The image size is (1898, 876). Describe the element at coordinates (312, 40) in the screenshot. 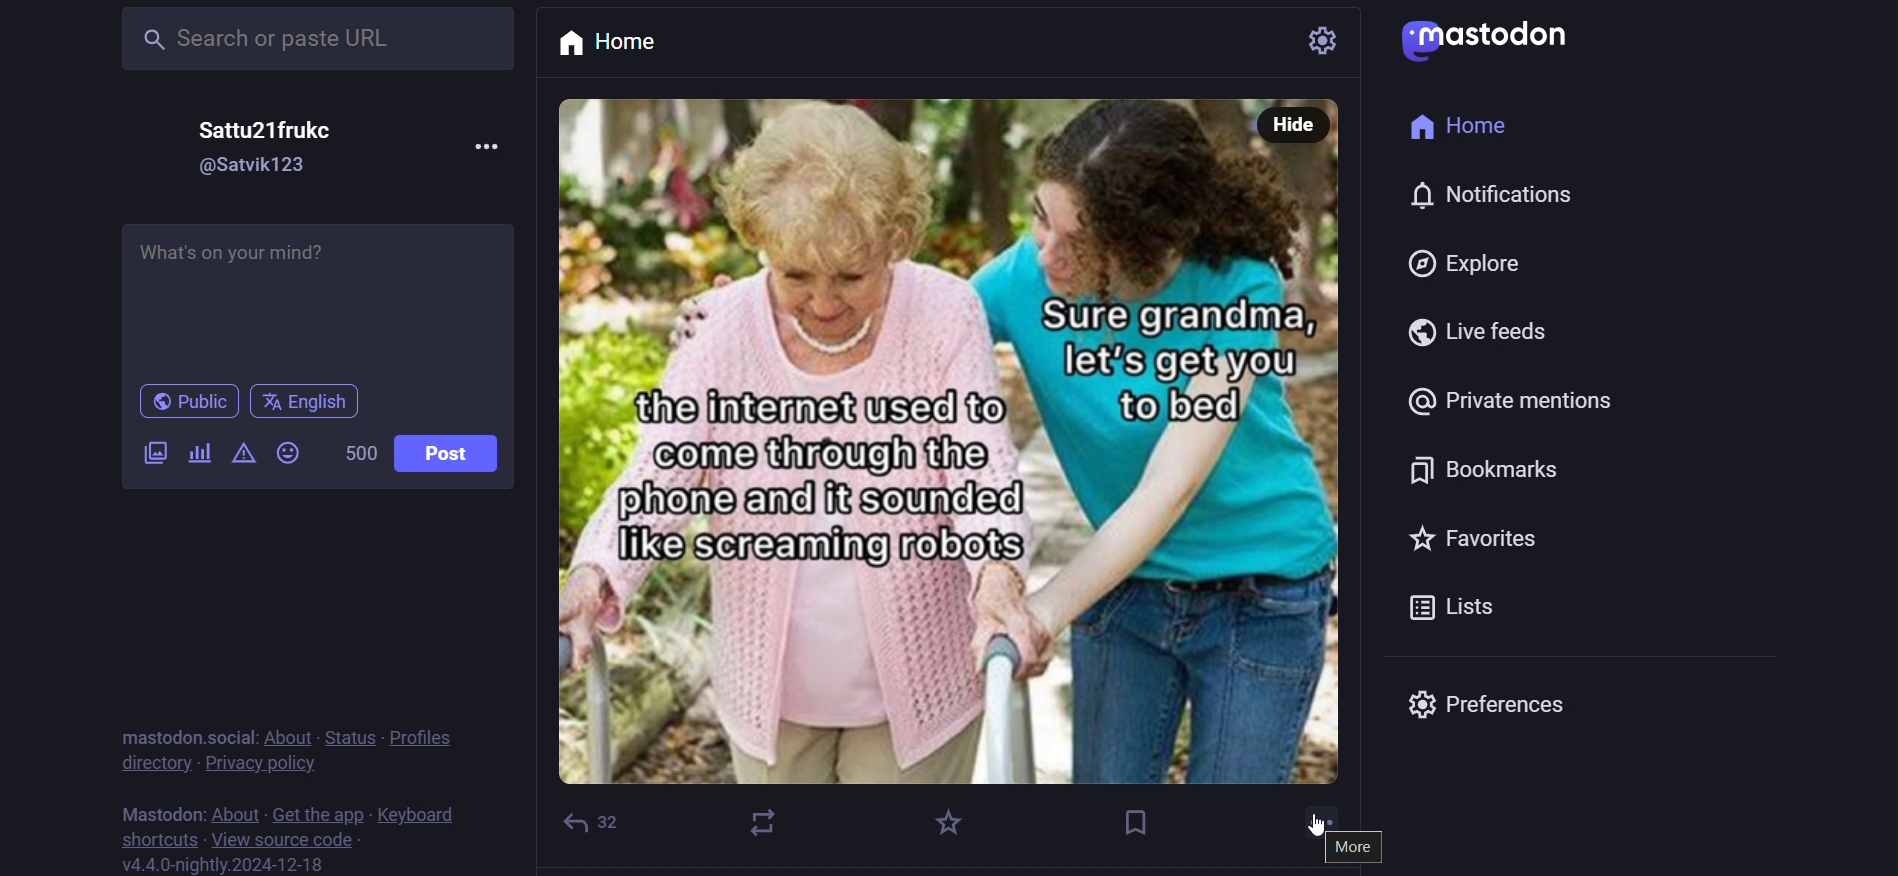

I see `search bar` at that location.